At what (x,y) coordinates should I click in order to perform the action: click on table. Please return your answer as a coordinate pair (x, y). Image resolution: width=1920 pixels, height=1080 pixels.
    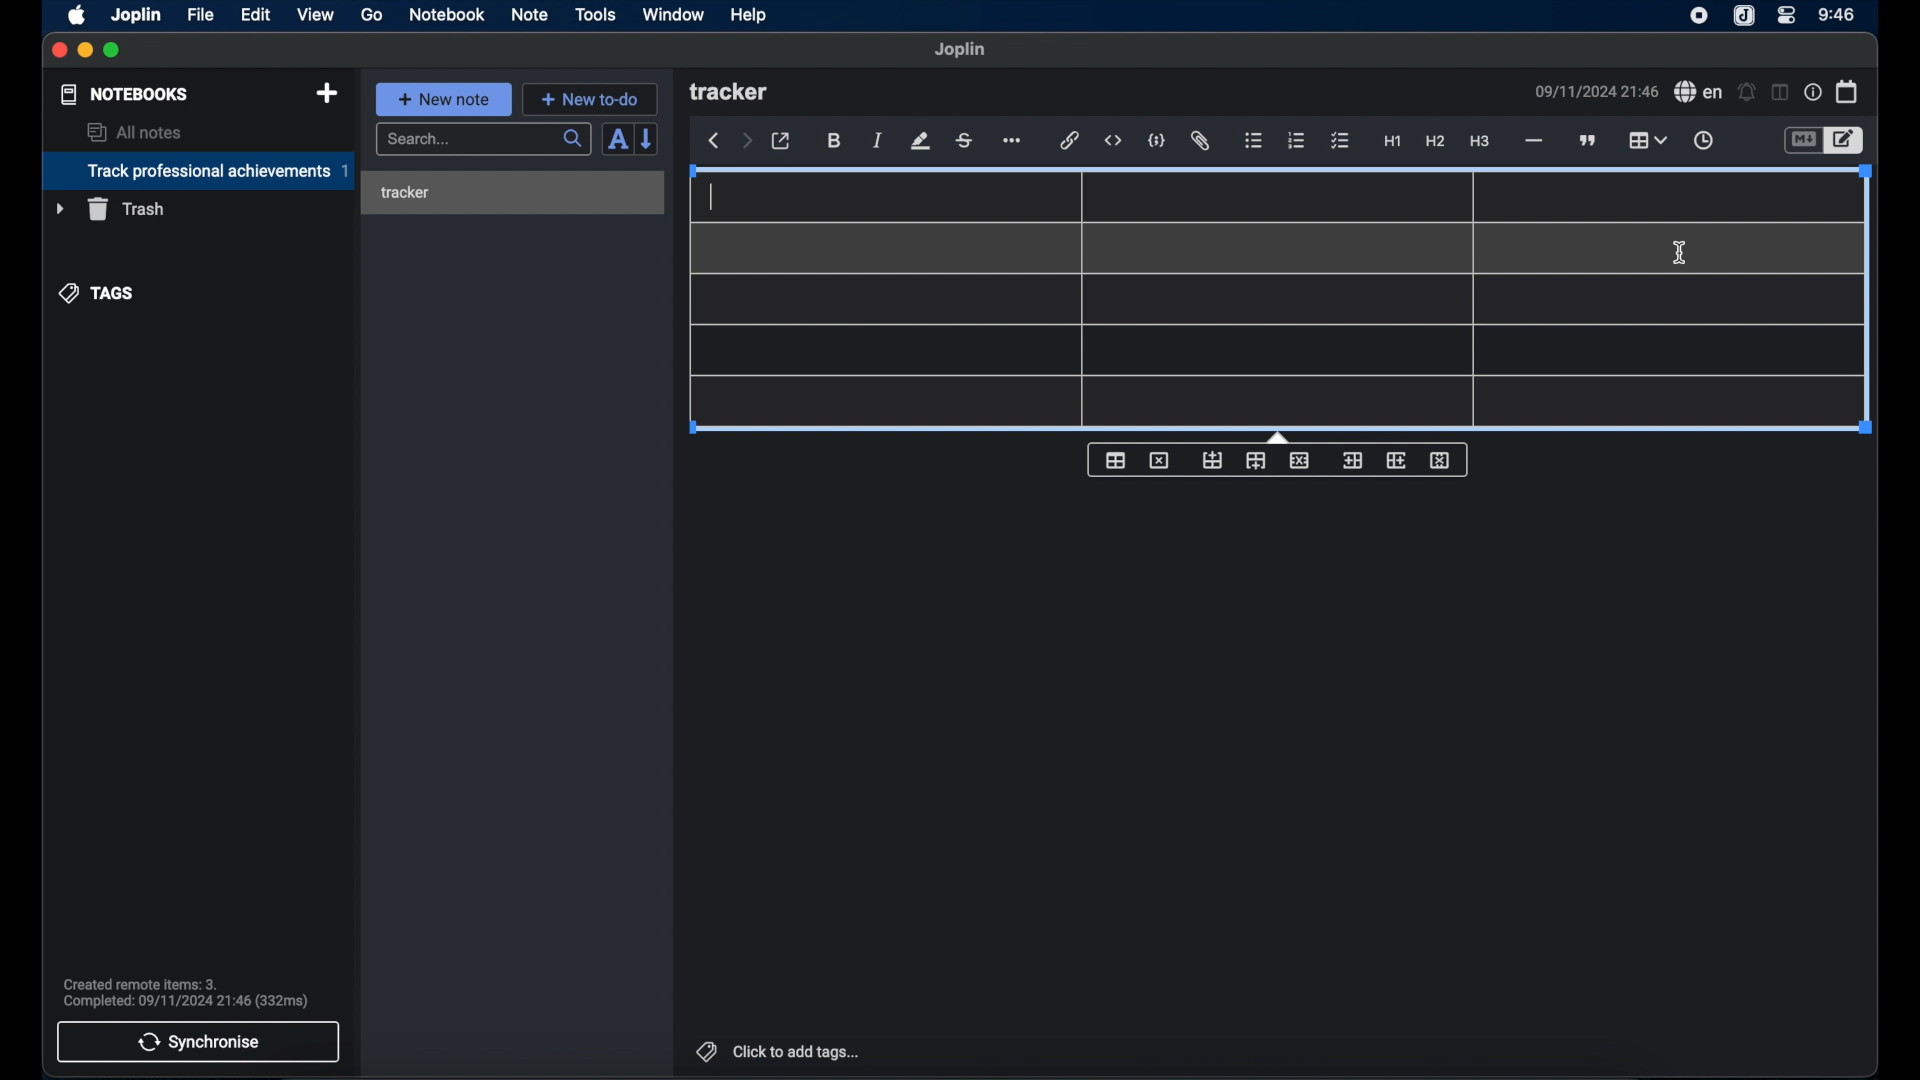
    Looking at the image, I should click on (1647, 138).